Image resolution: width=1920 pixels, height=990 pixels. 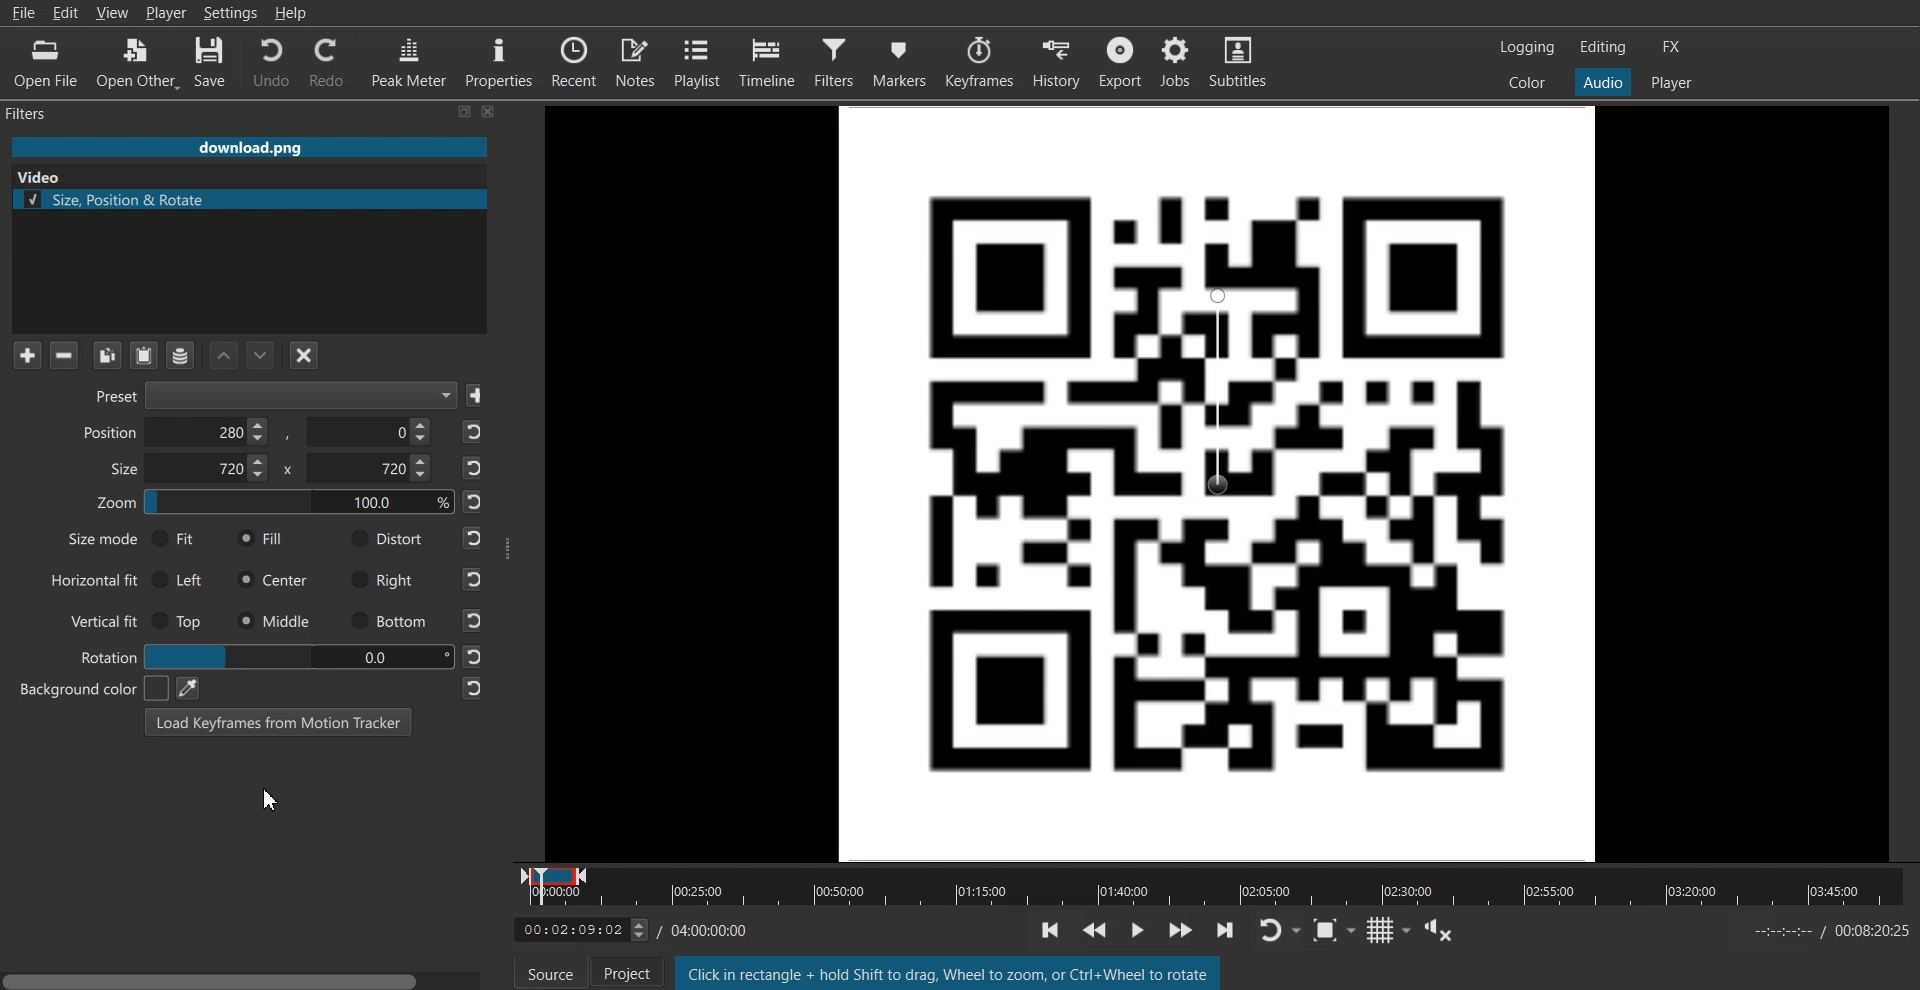 What do you see at coordinates (146, 354) in the screenshot?
I see `Paste Filter` at bounding box center [146, 354].